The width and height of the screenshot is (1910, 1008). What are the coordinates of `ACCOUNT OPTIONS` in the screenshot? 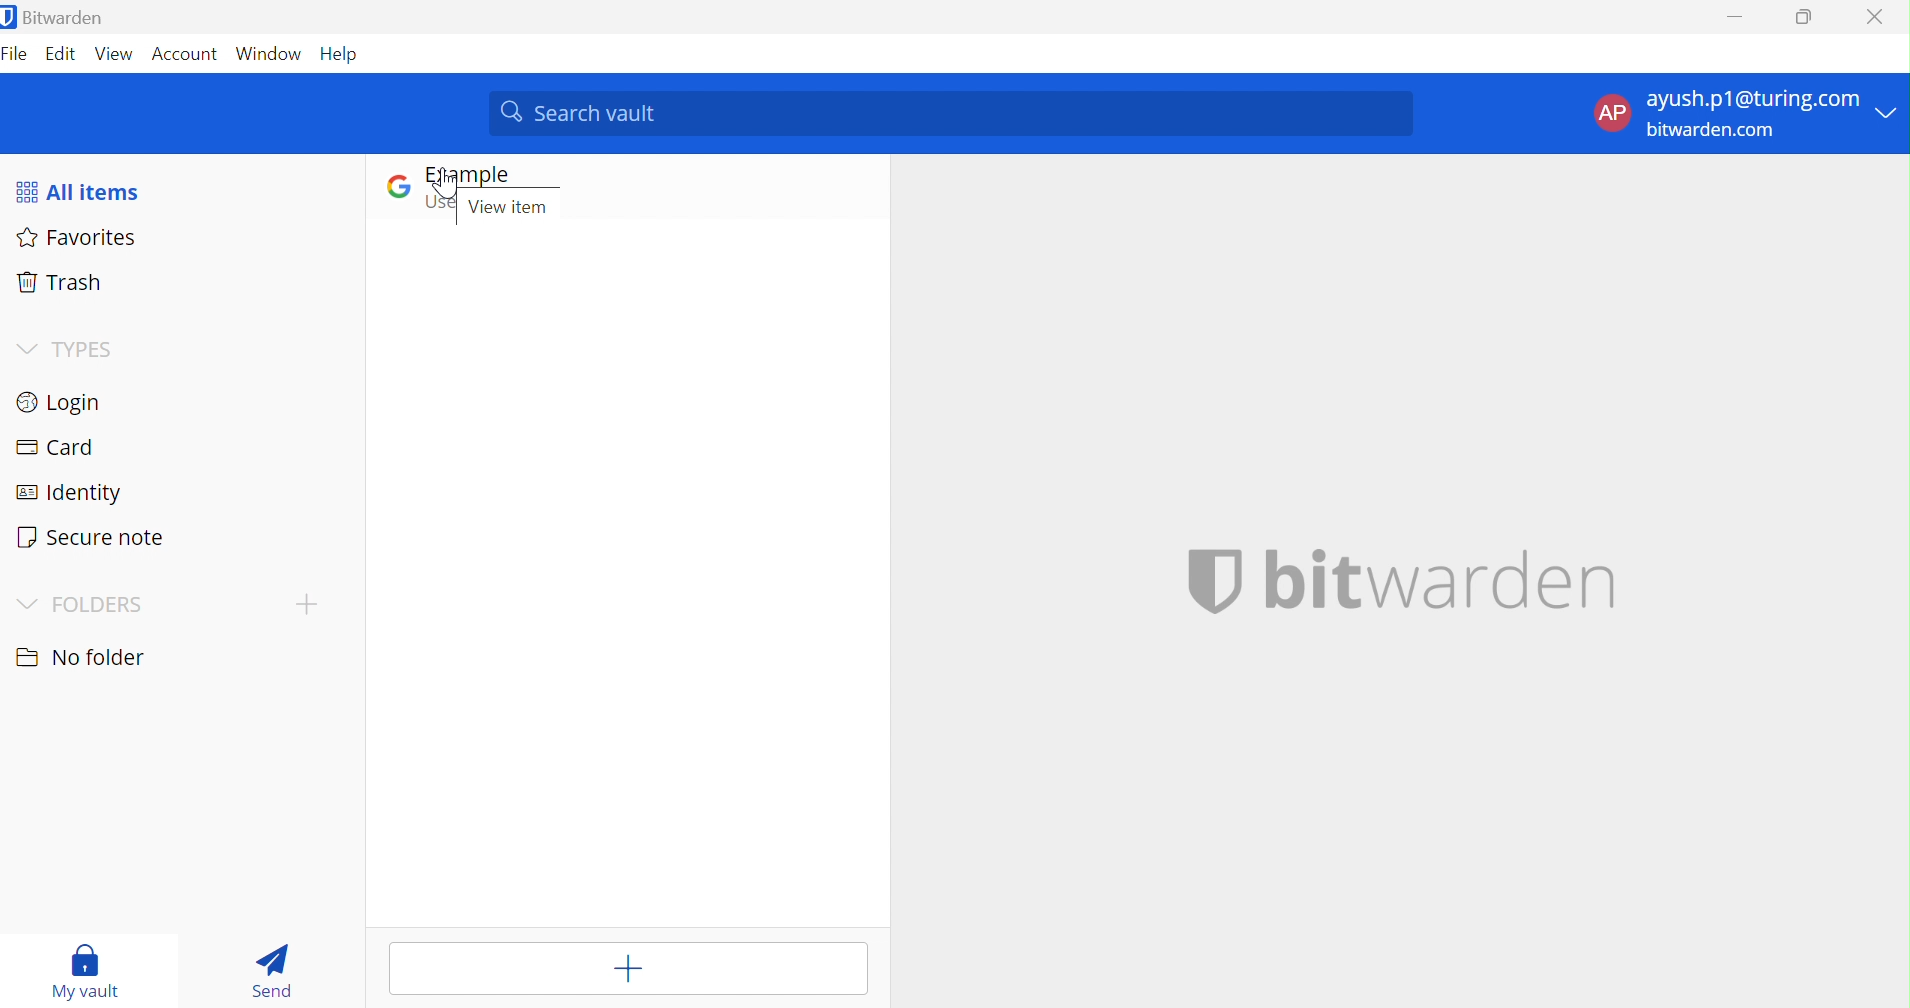 It's located at (1729, 114).